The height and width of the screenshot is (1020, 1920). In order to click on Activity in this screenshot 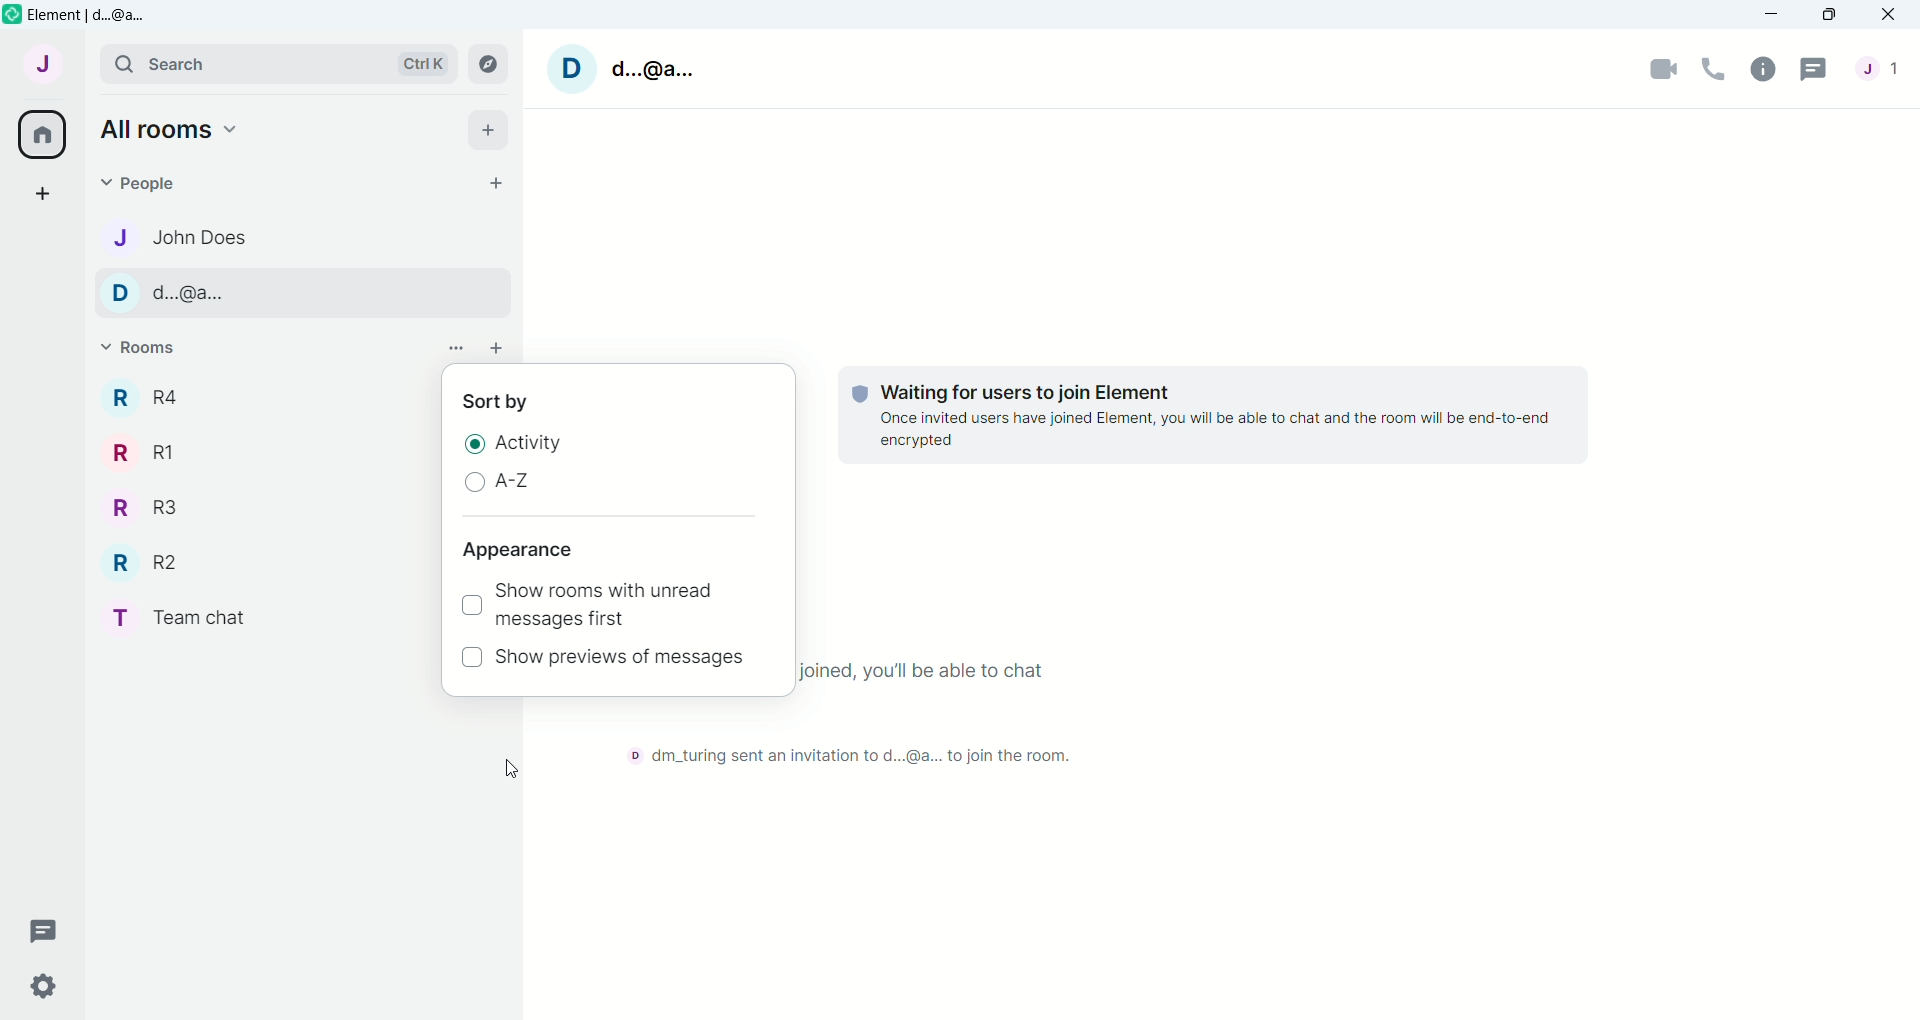, I will do `click(536, 445)`.